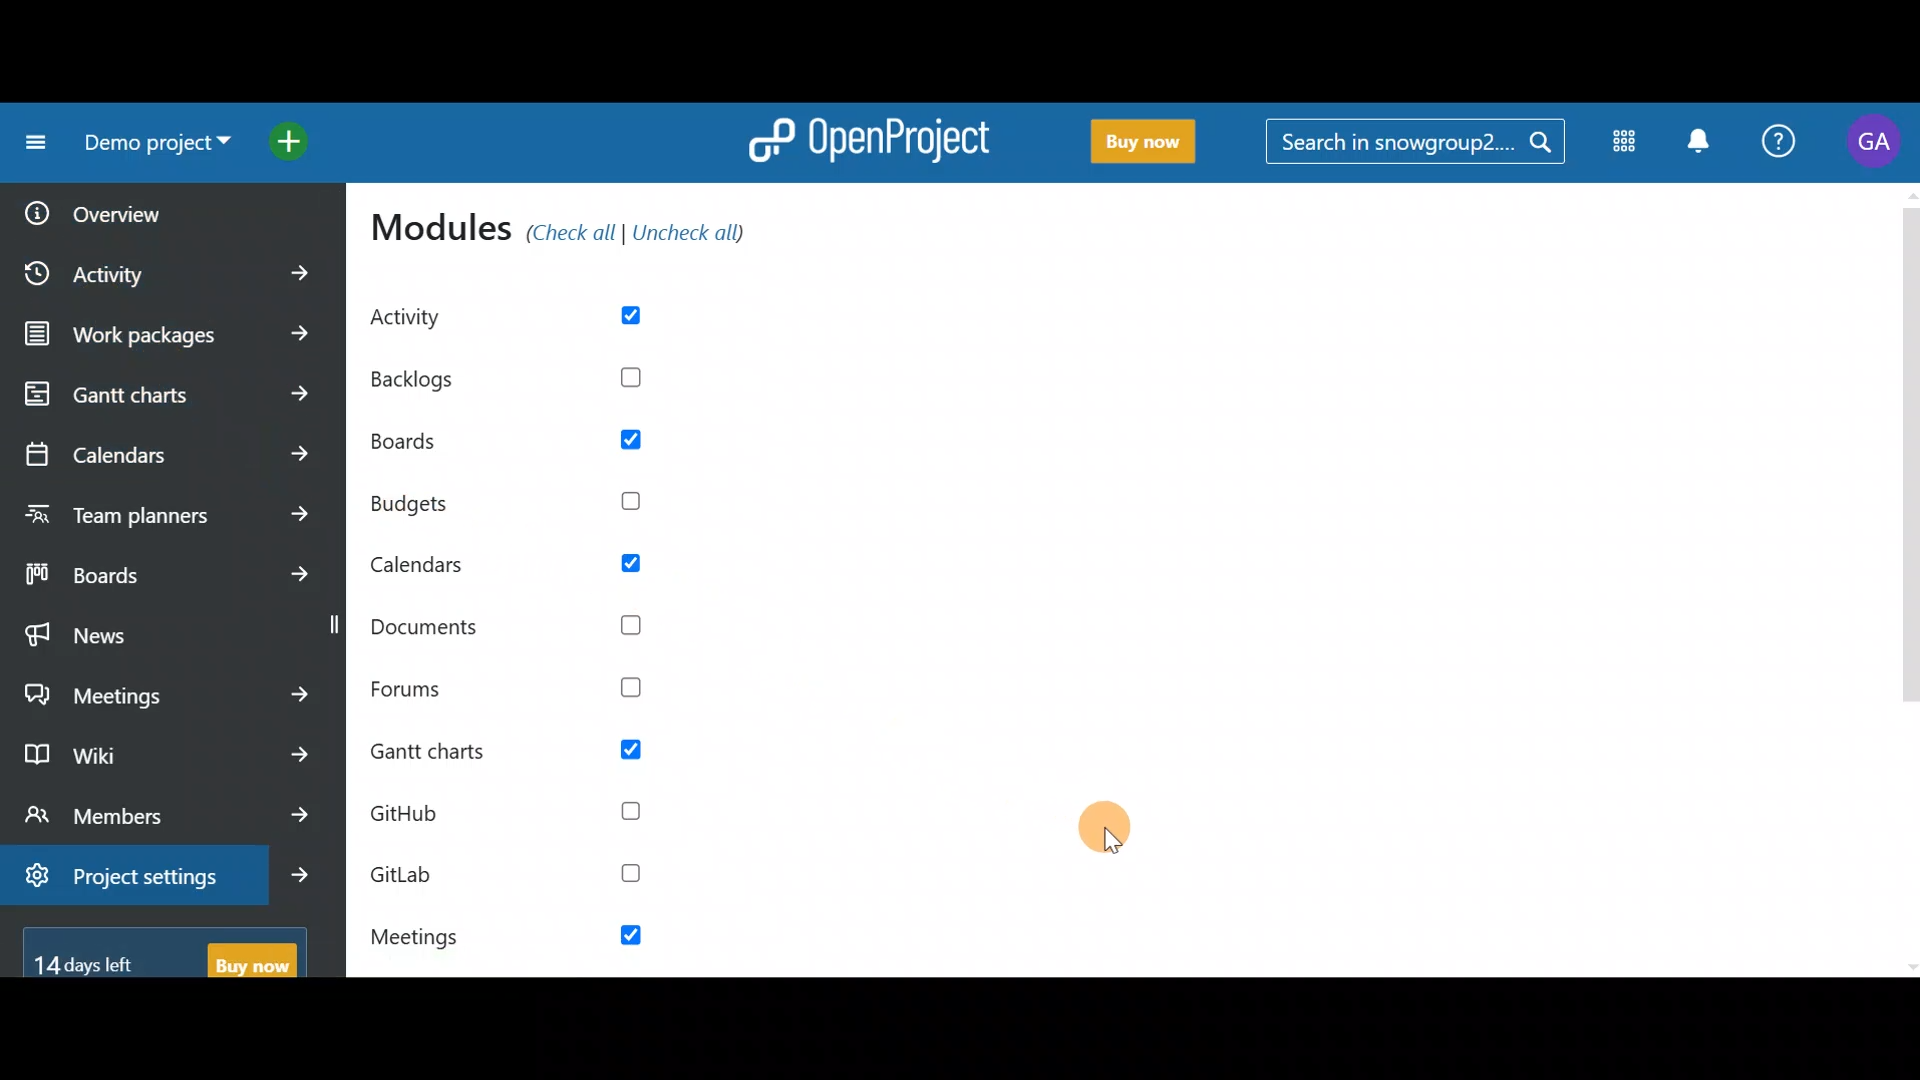 This screenshot has height=1080, width=1920. I want to click on Wiki, so click(169, 757).